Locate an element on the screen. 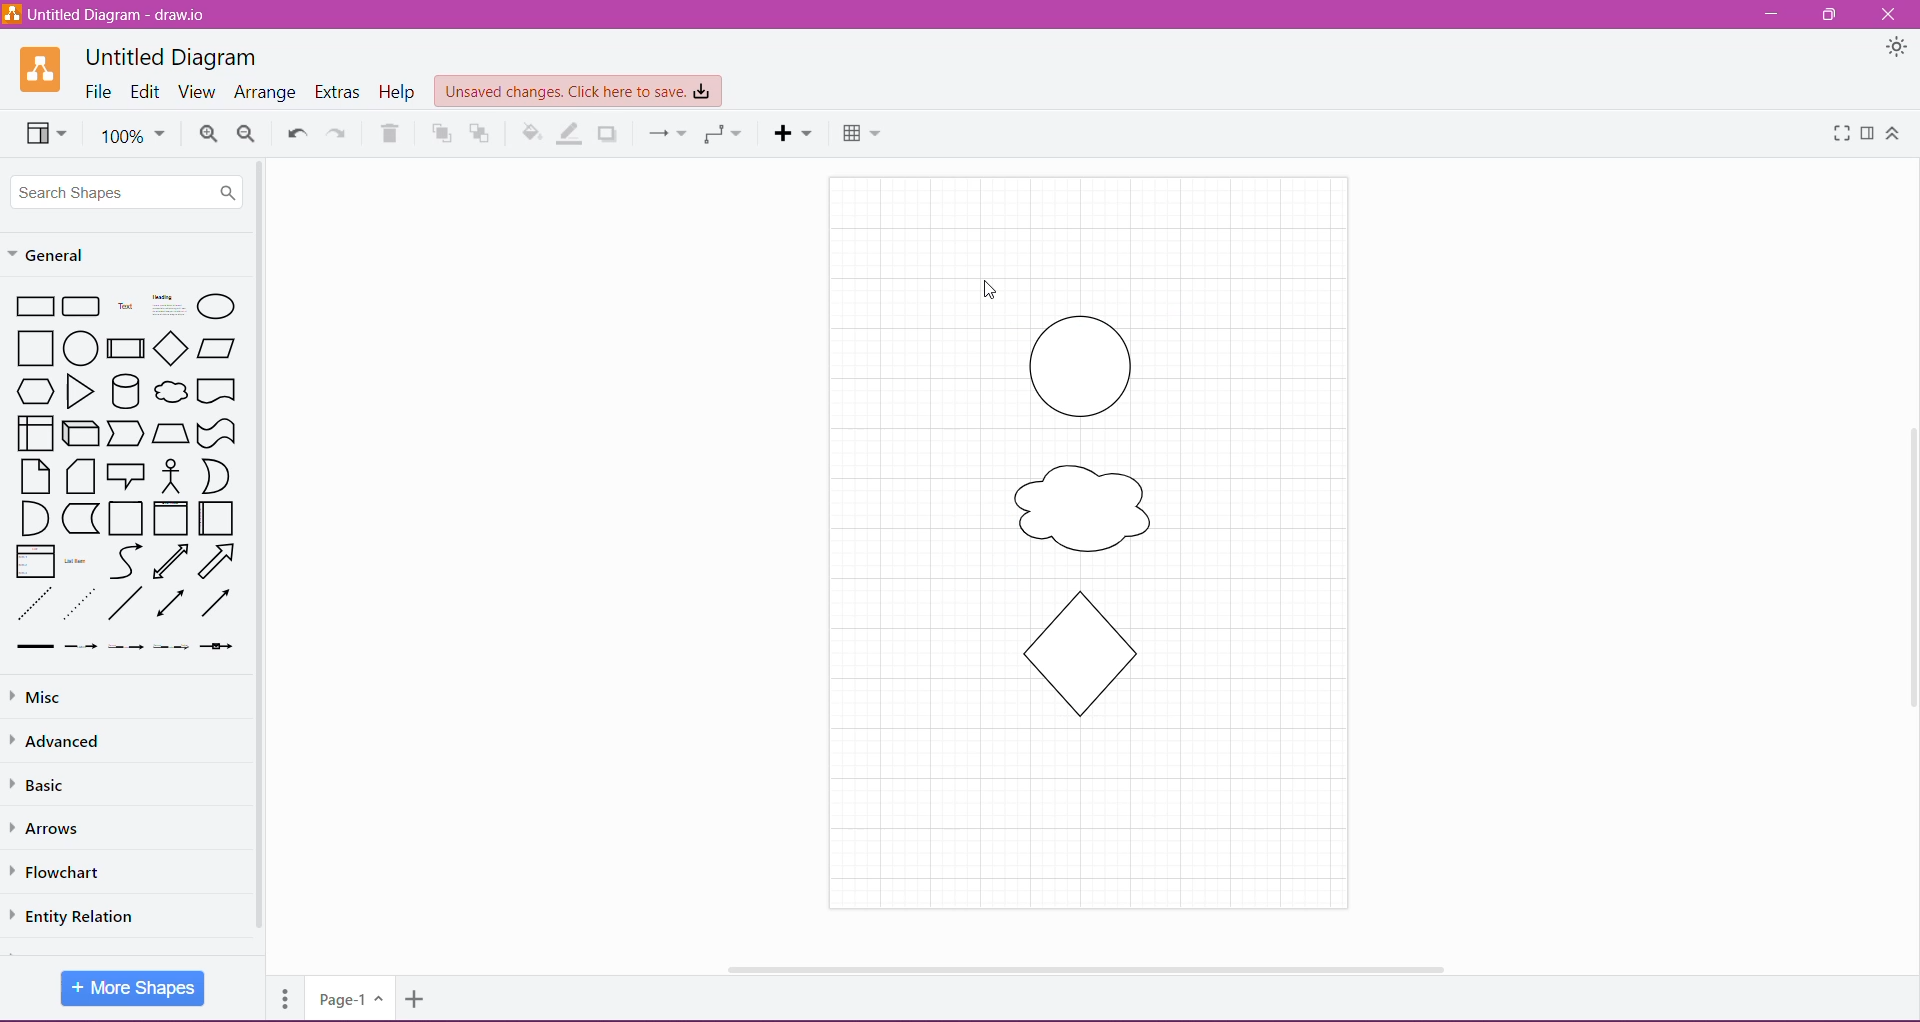 The image size is (1920, 1022). Close is located at coordinates (1888, 15).